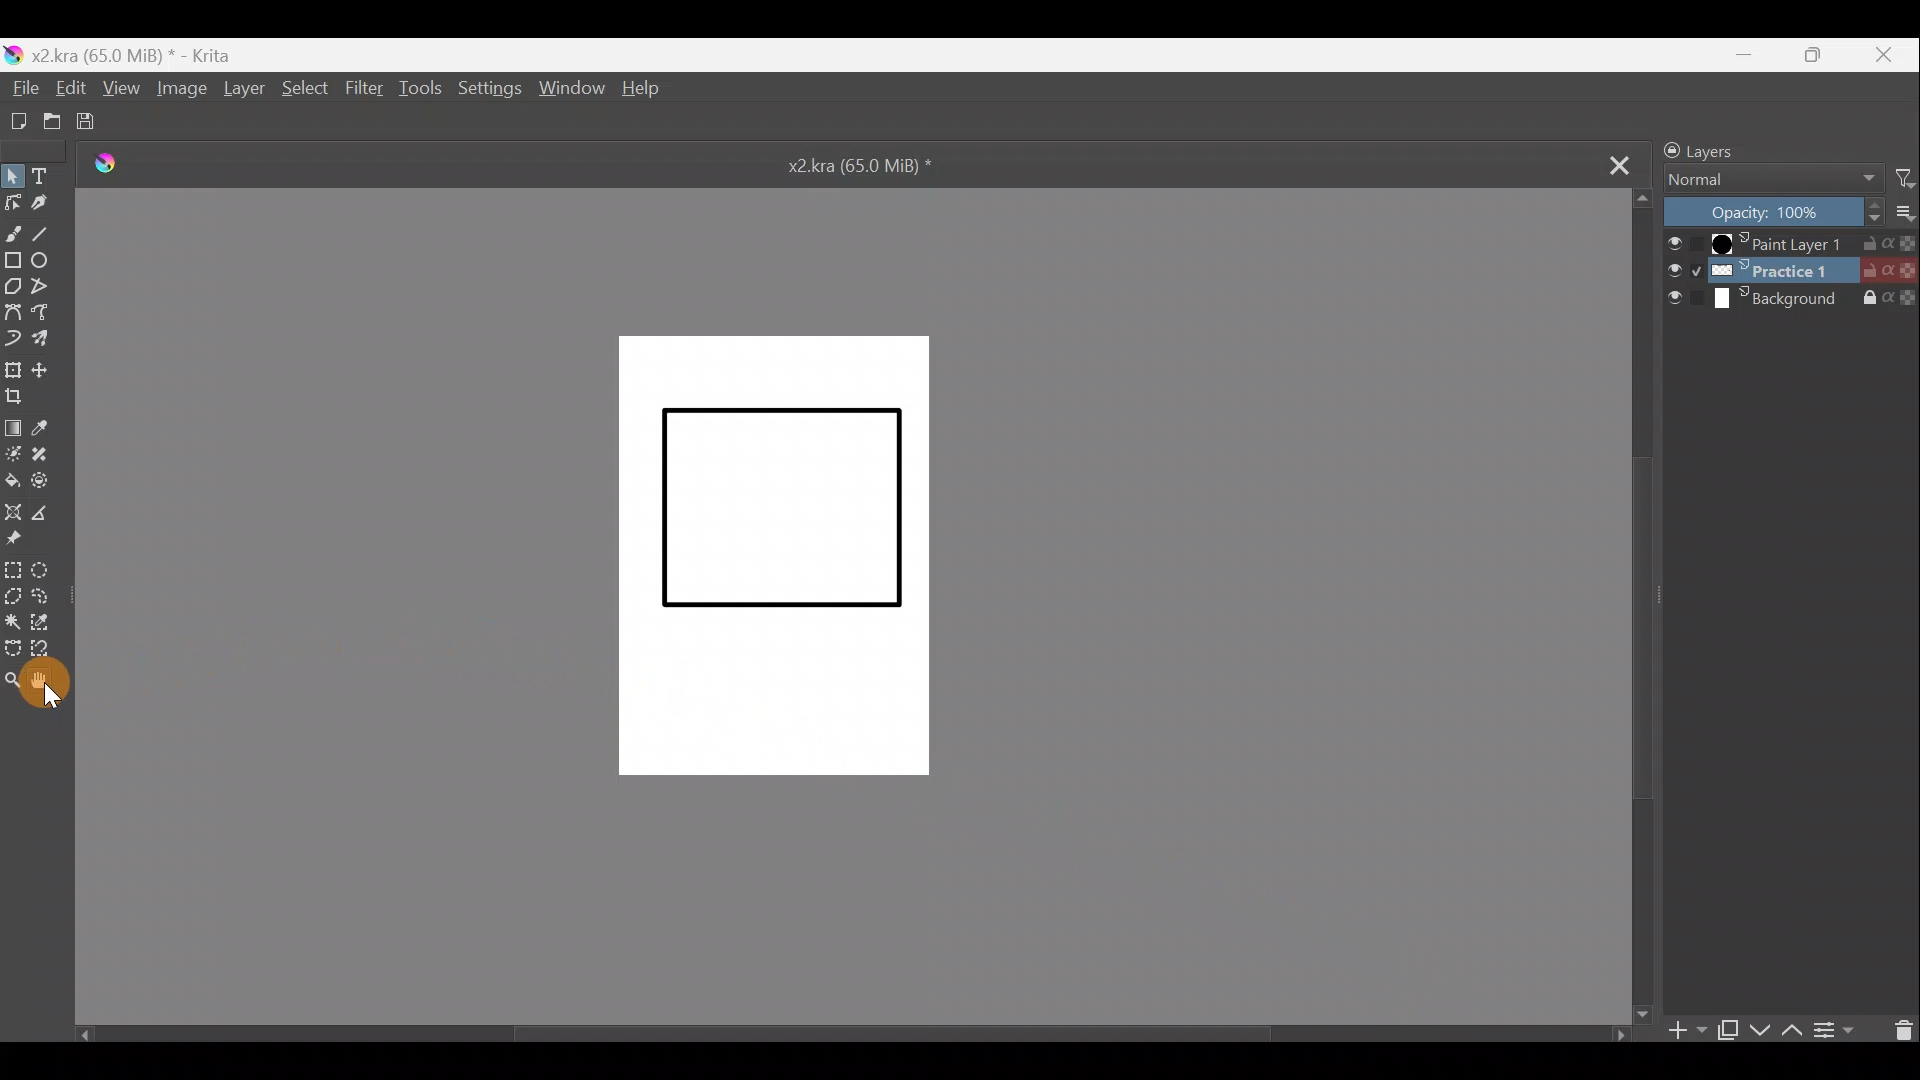  I want to click on File, so click(22, 88).